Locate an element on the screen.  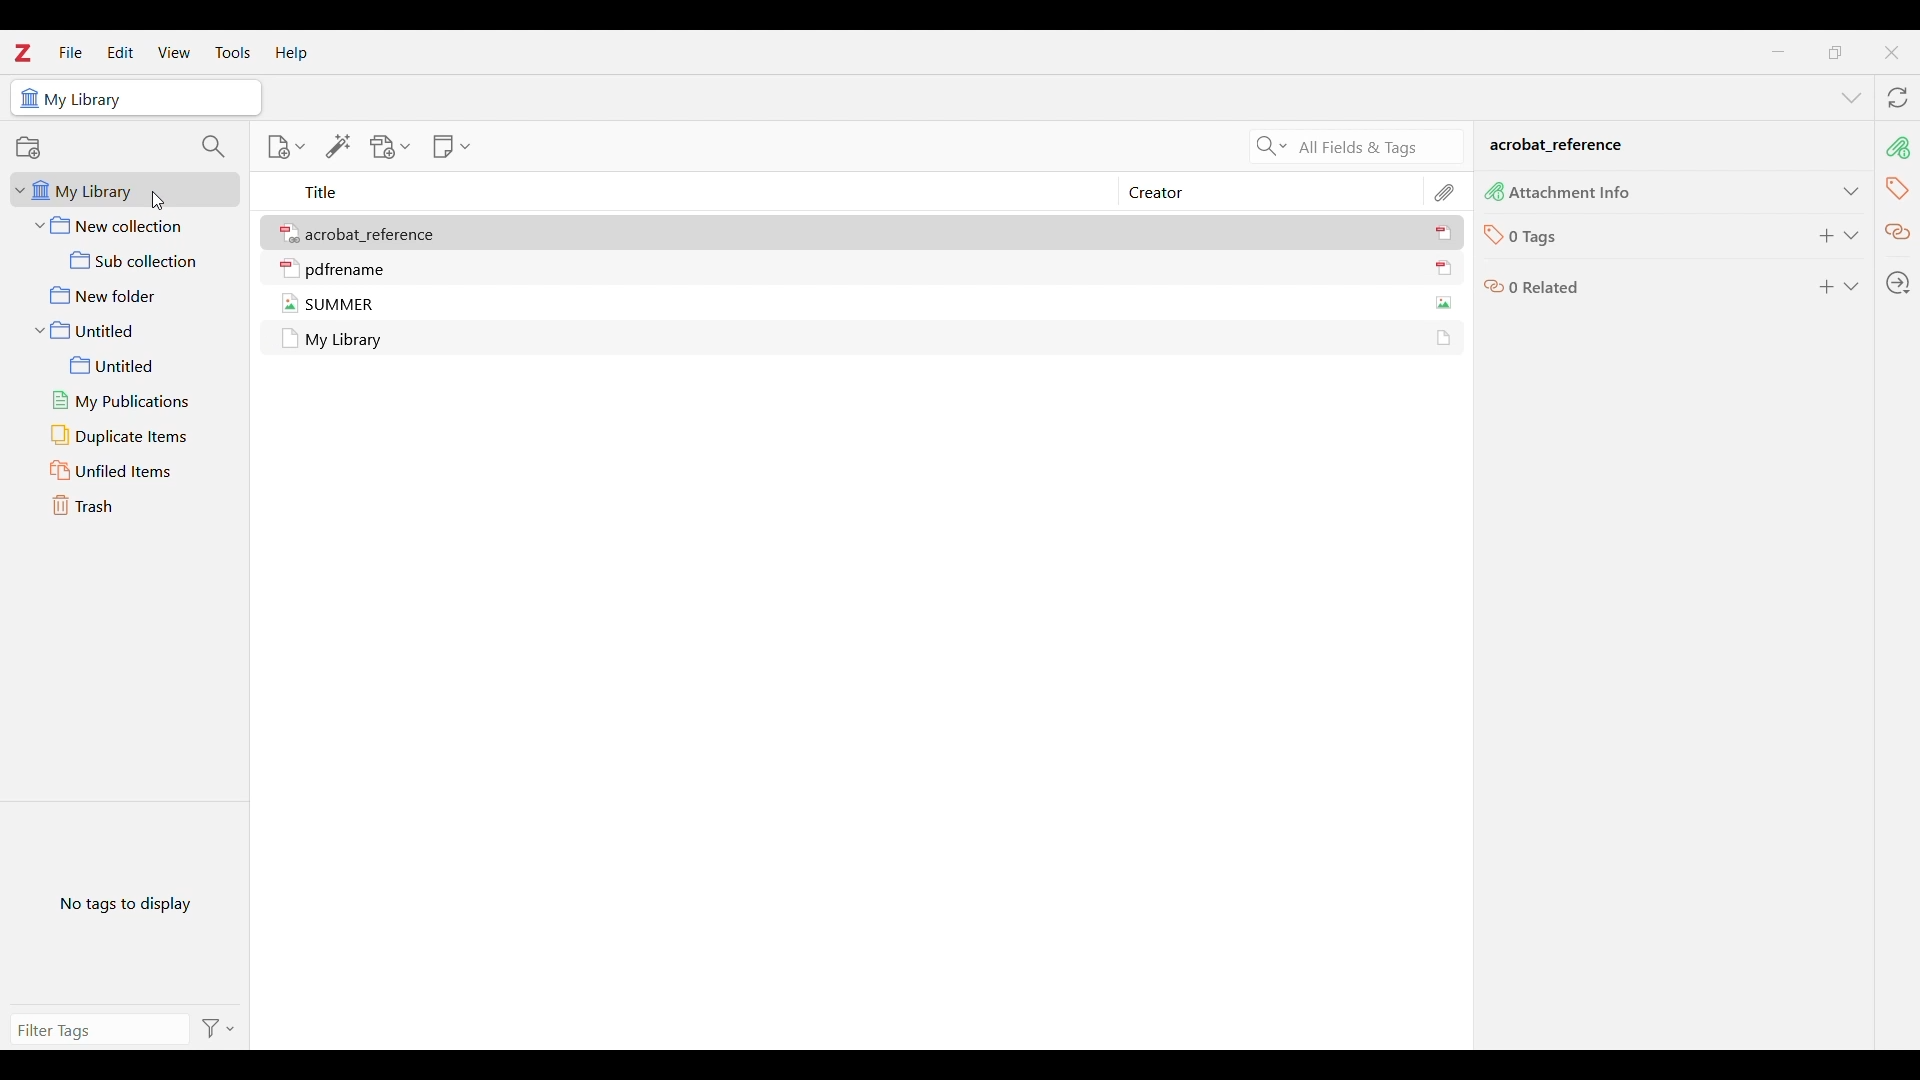
icon is located at coordinates (1444, 233).